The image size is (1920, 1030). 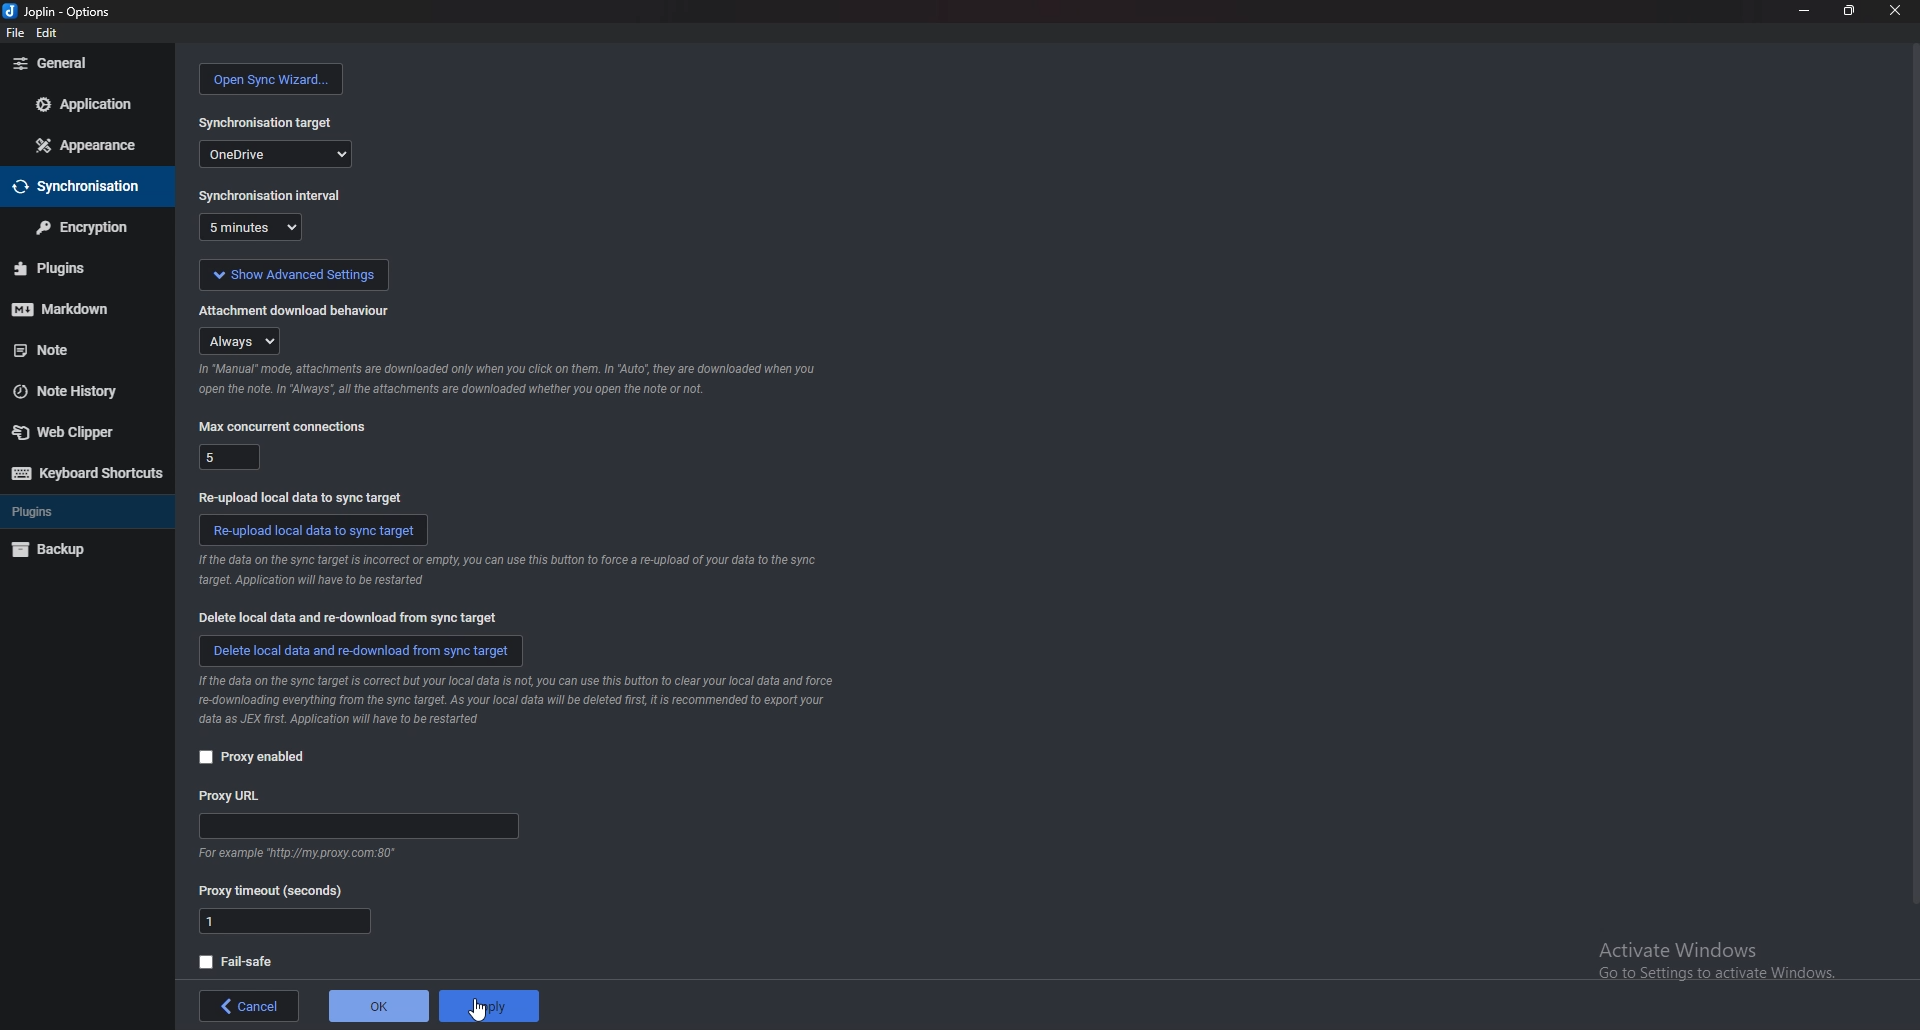 I want to click on edit, so click(x=50, y=33).